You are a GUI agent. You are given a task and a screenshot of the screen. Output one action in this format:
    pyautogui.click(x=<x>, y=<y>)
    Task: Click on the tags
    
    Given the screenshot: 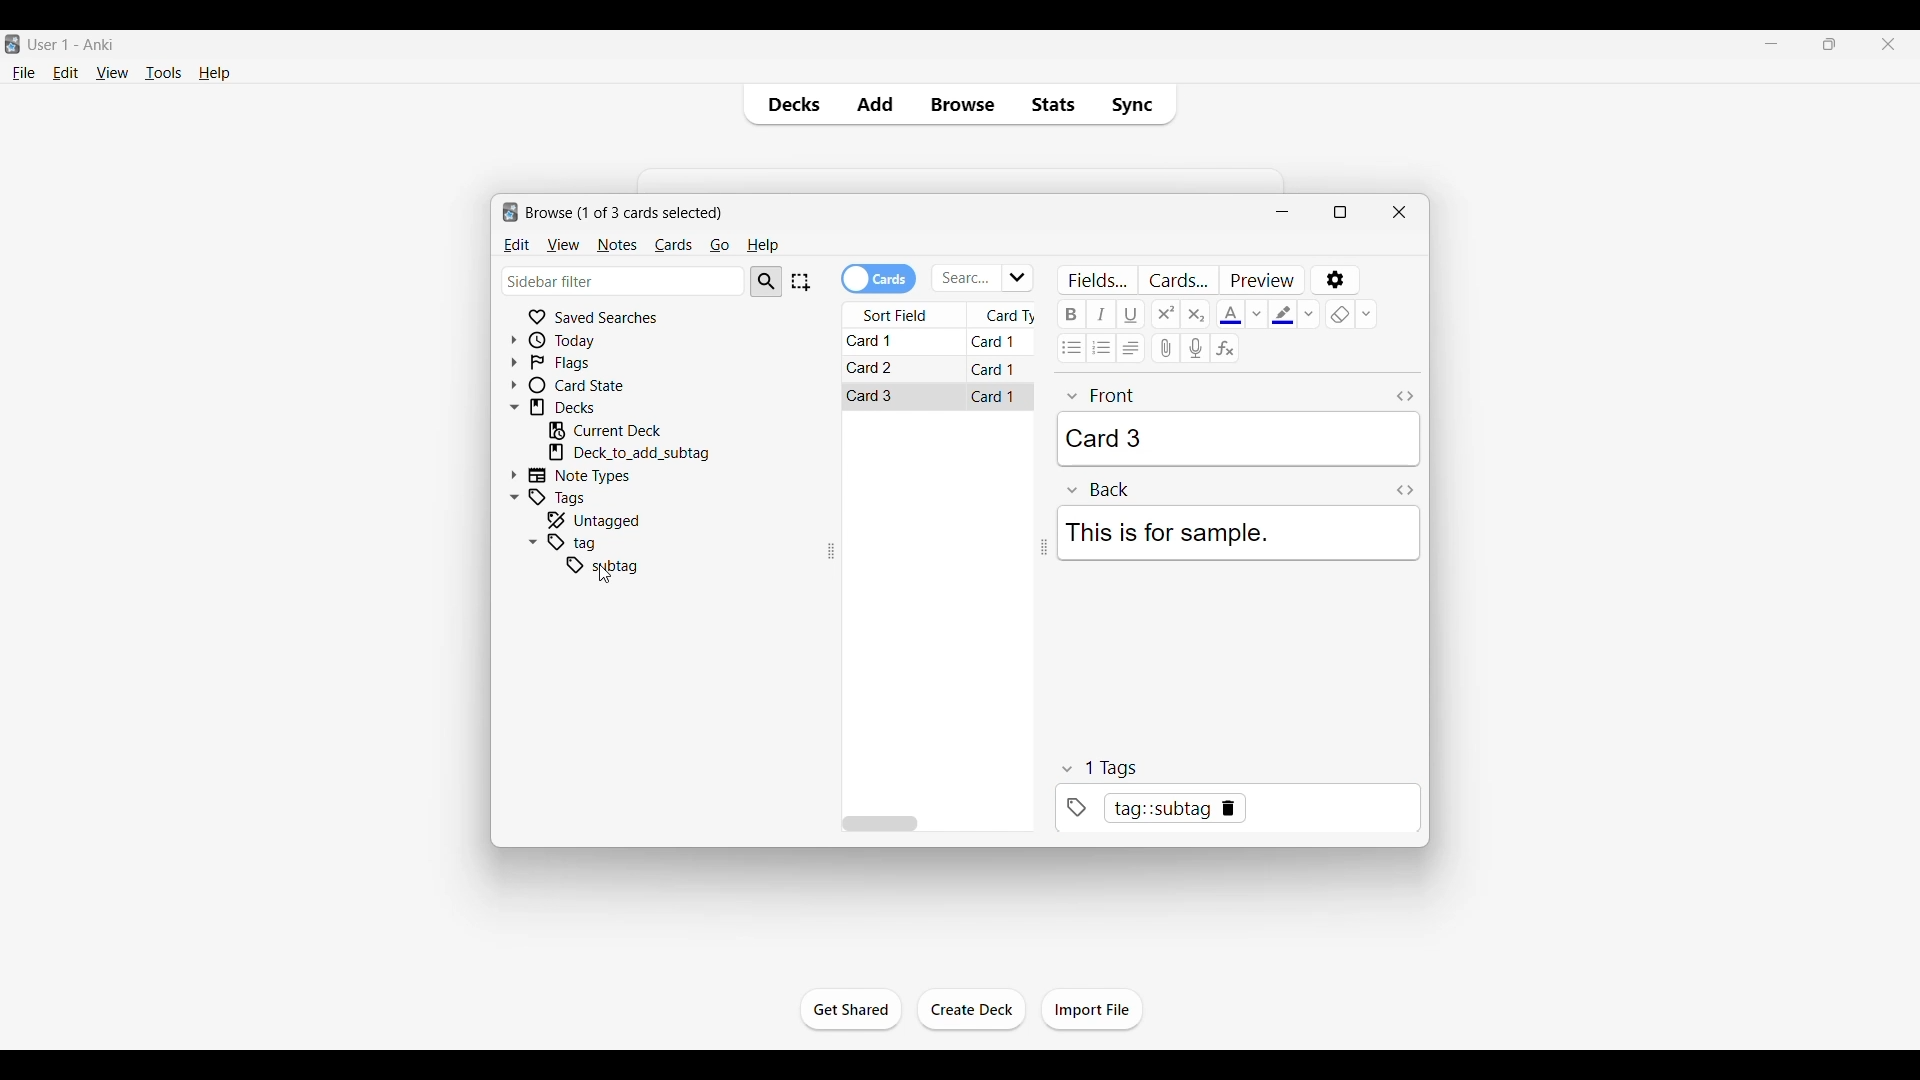 What is the action you would take?
    pyautogui.click(x=1107, y=767)
    